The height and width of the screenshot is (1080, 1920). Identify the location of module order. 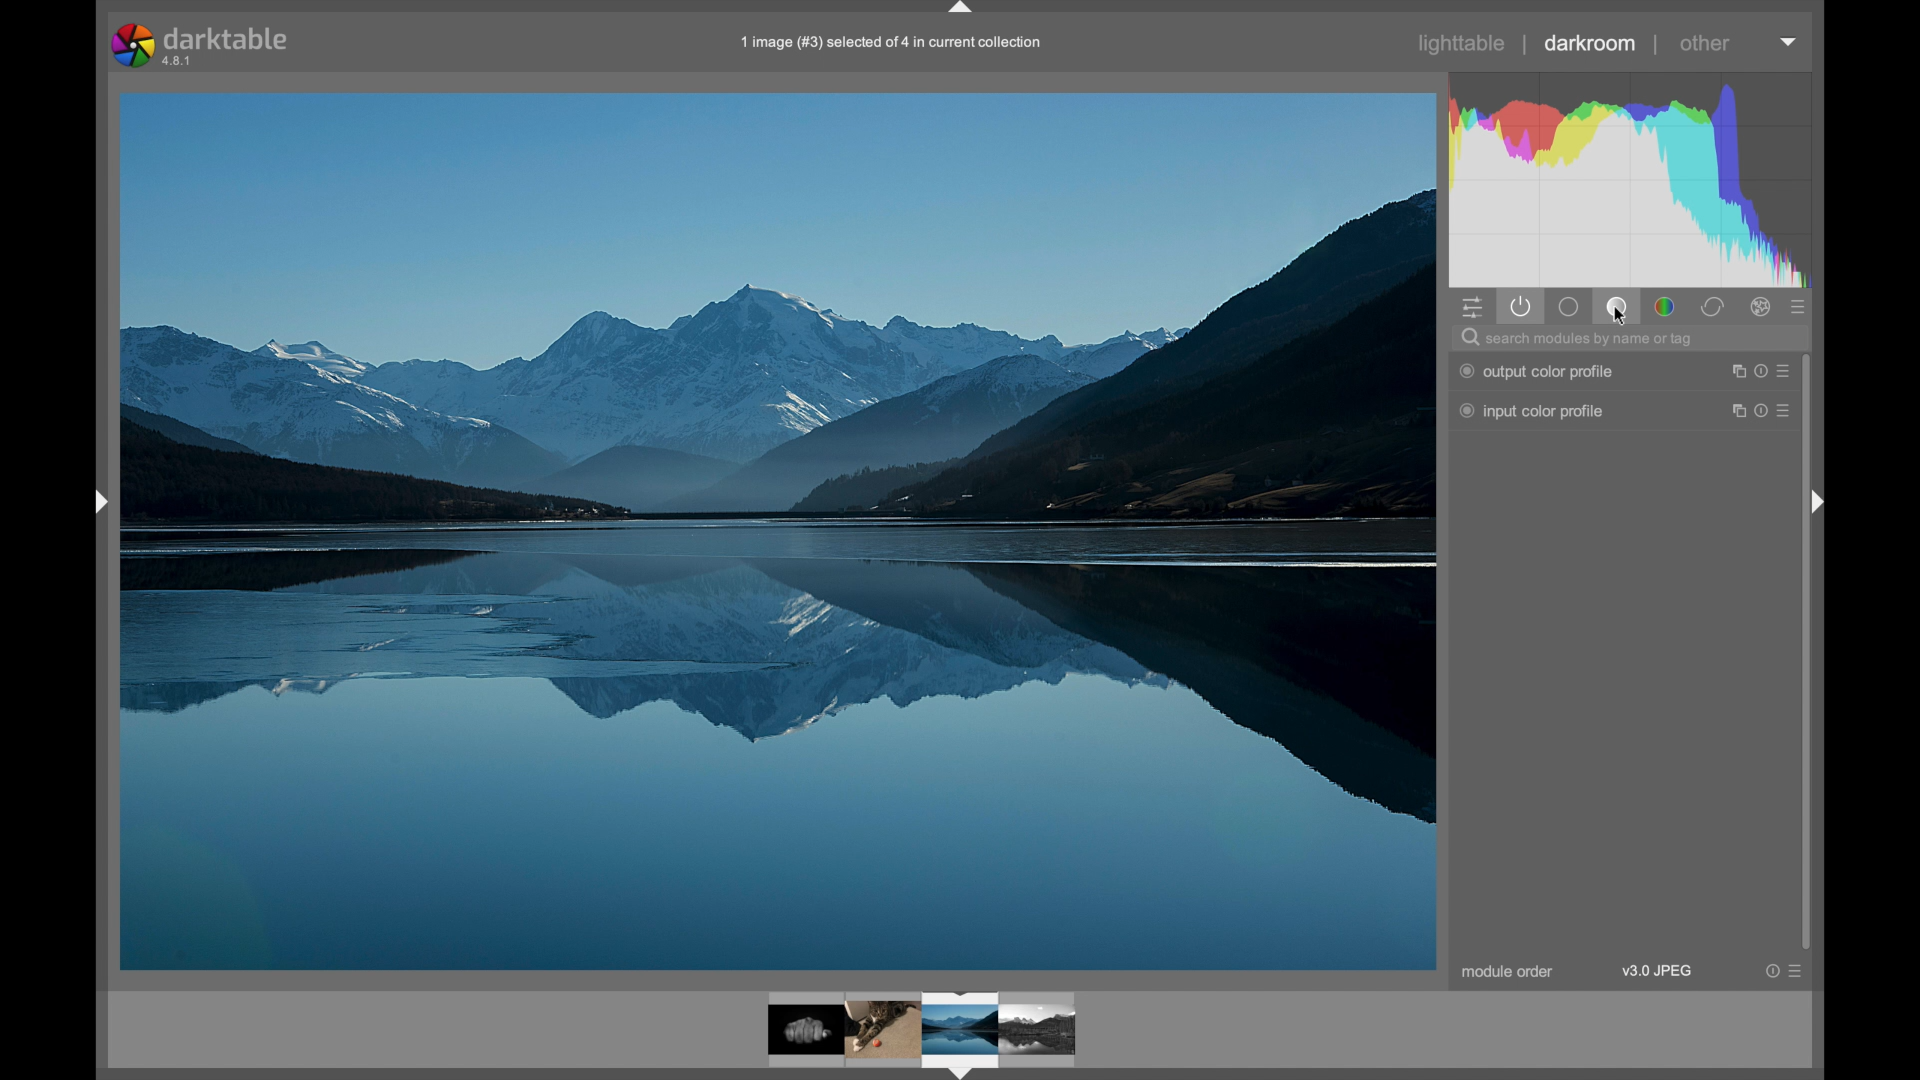
(1510, 972).